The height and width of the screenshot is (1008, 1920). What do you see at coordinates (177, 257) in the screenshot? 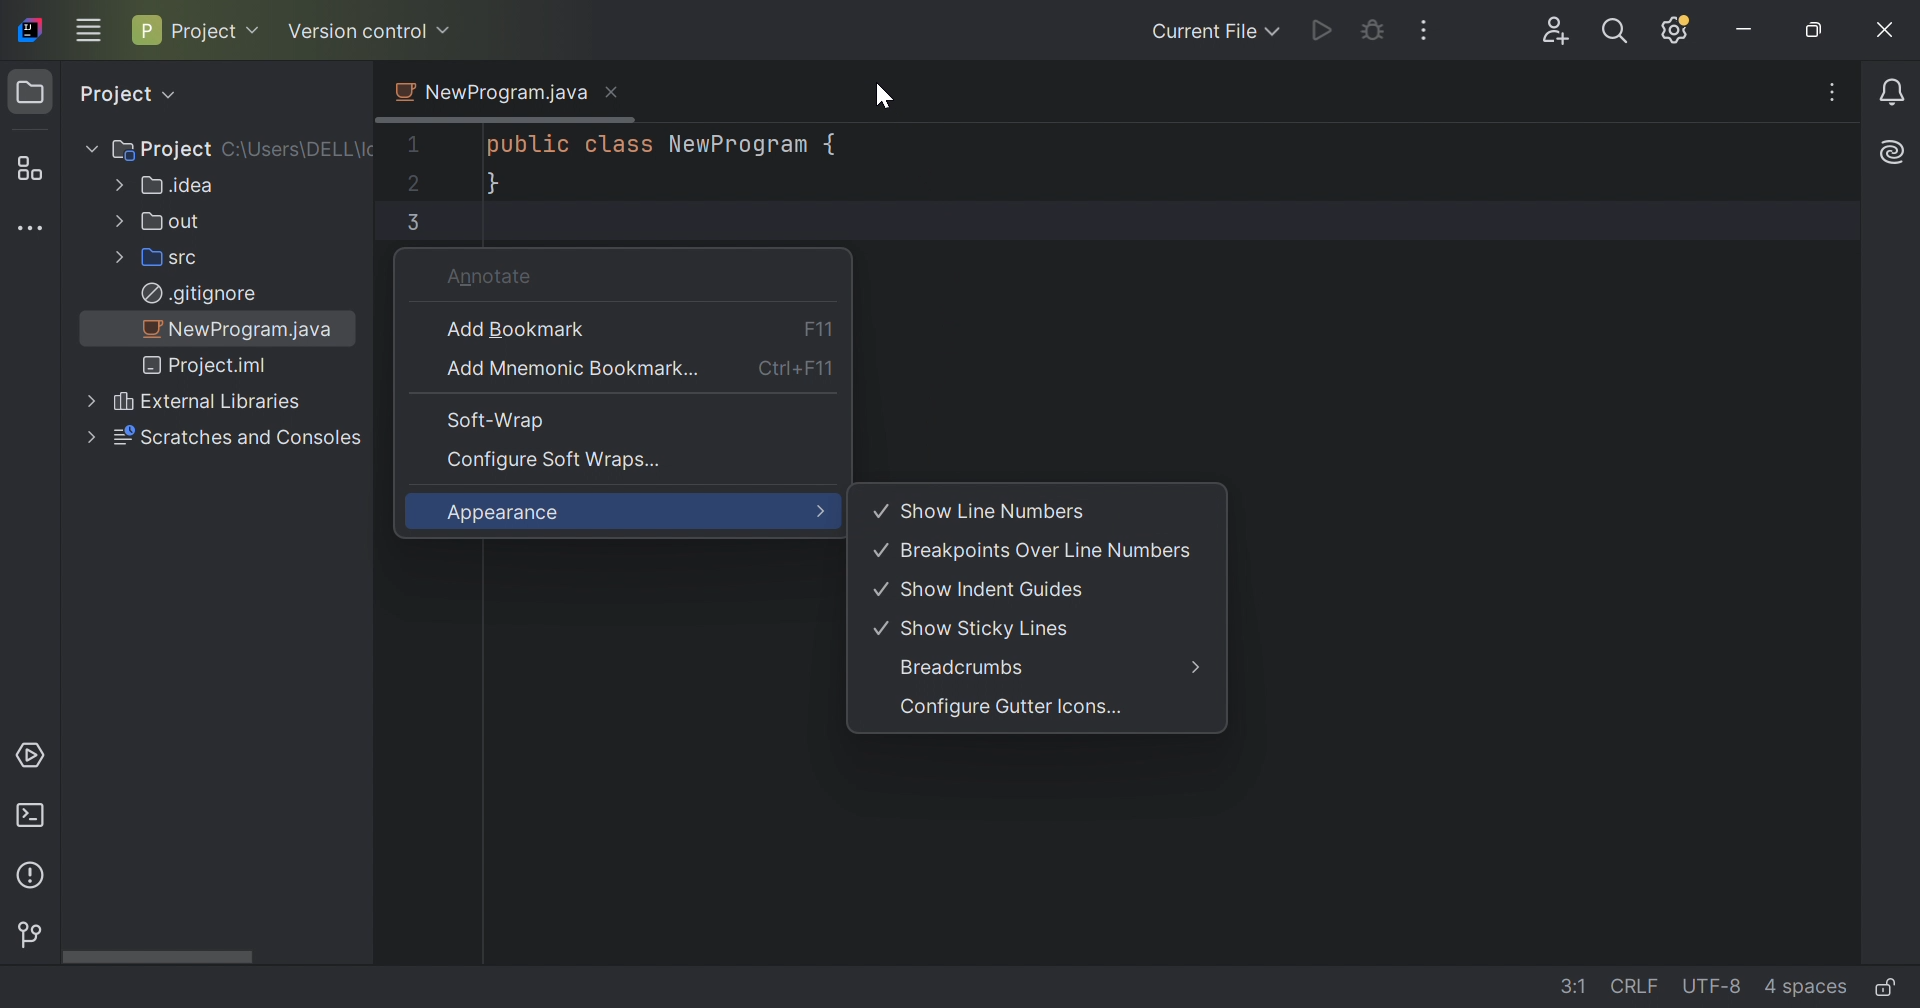
I see `src` at bounding box center [177, 257].